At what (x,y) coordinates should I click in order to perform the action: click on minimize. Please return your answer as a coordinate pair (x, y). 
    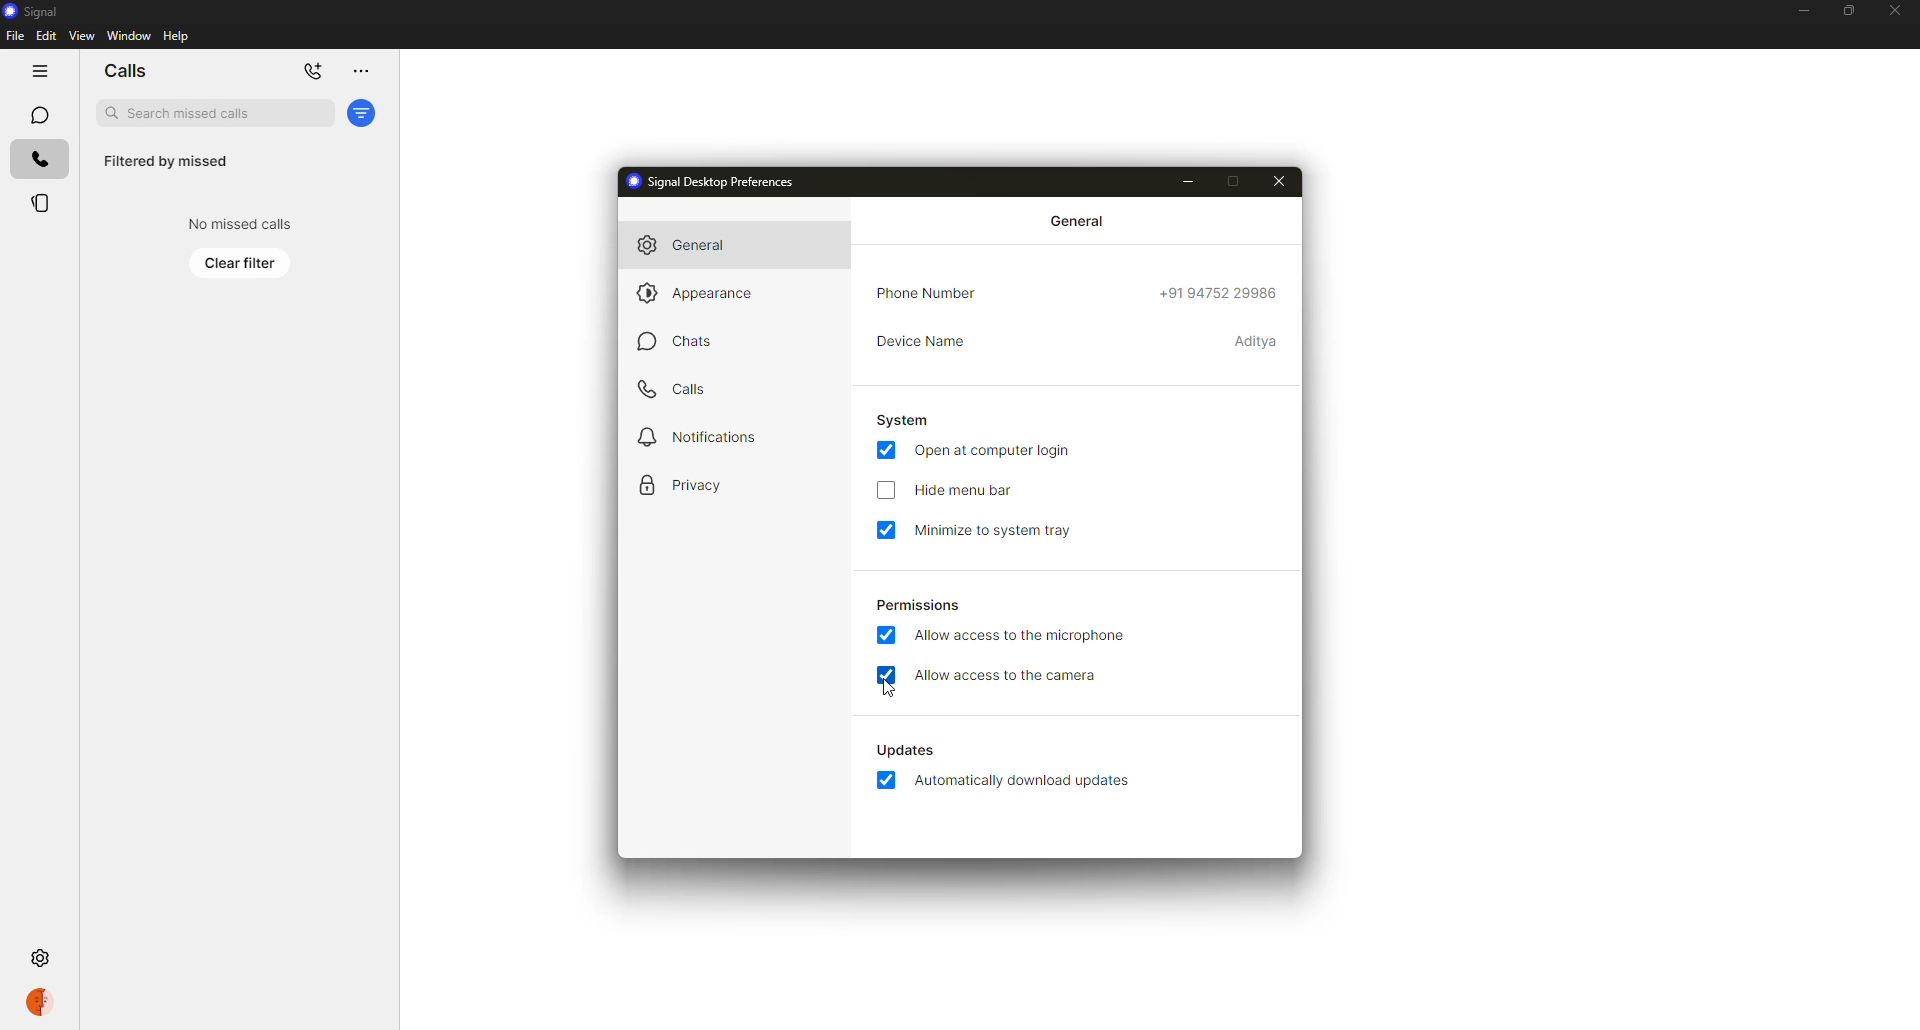
    Looking at the image, I should click on (1797, 12).